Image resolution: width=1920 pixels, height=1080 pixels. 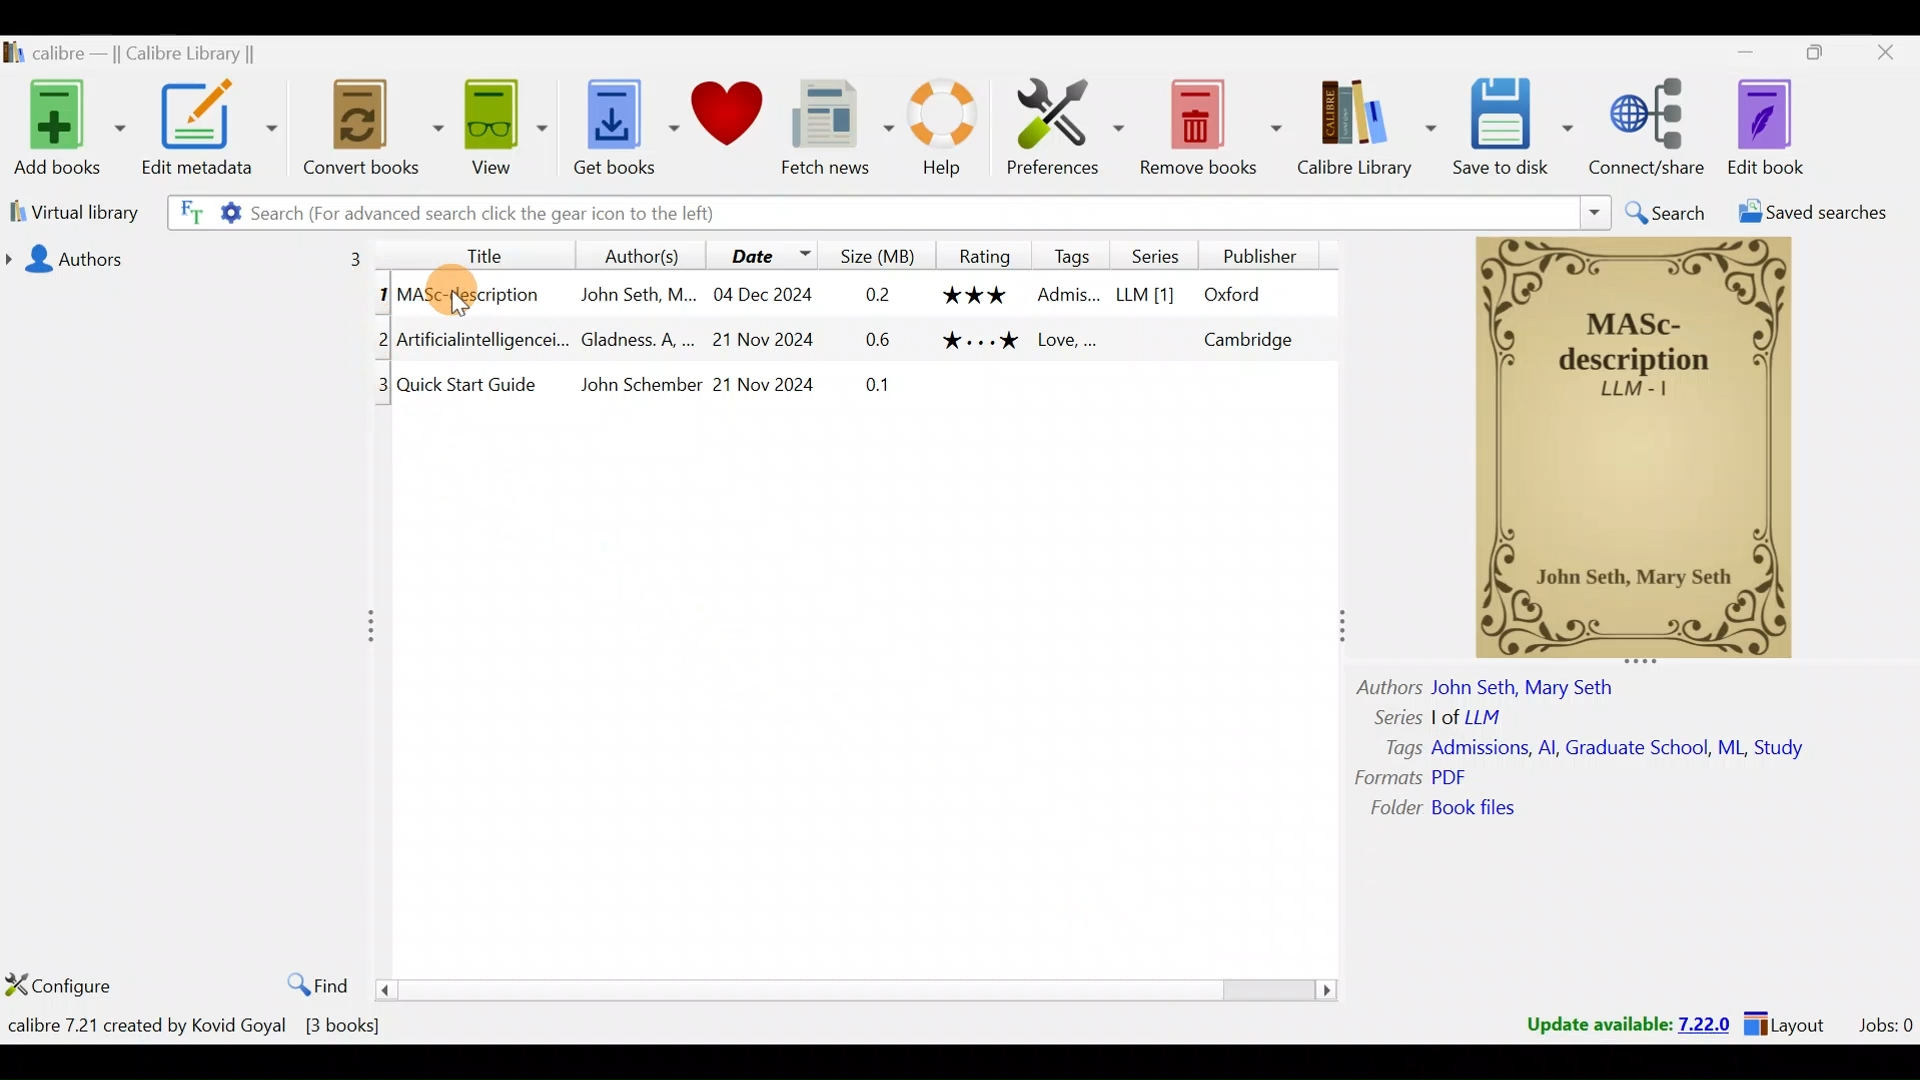 I want to click on , so click(x=1454, y=775).